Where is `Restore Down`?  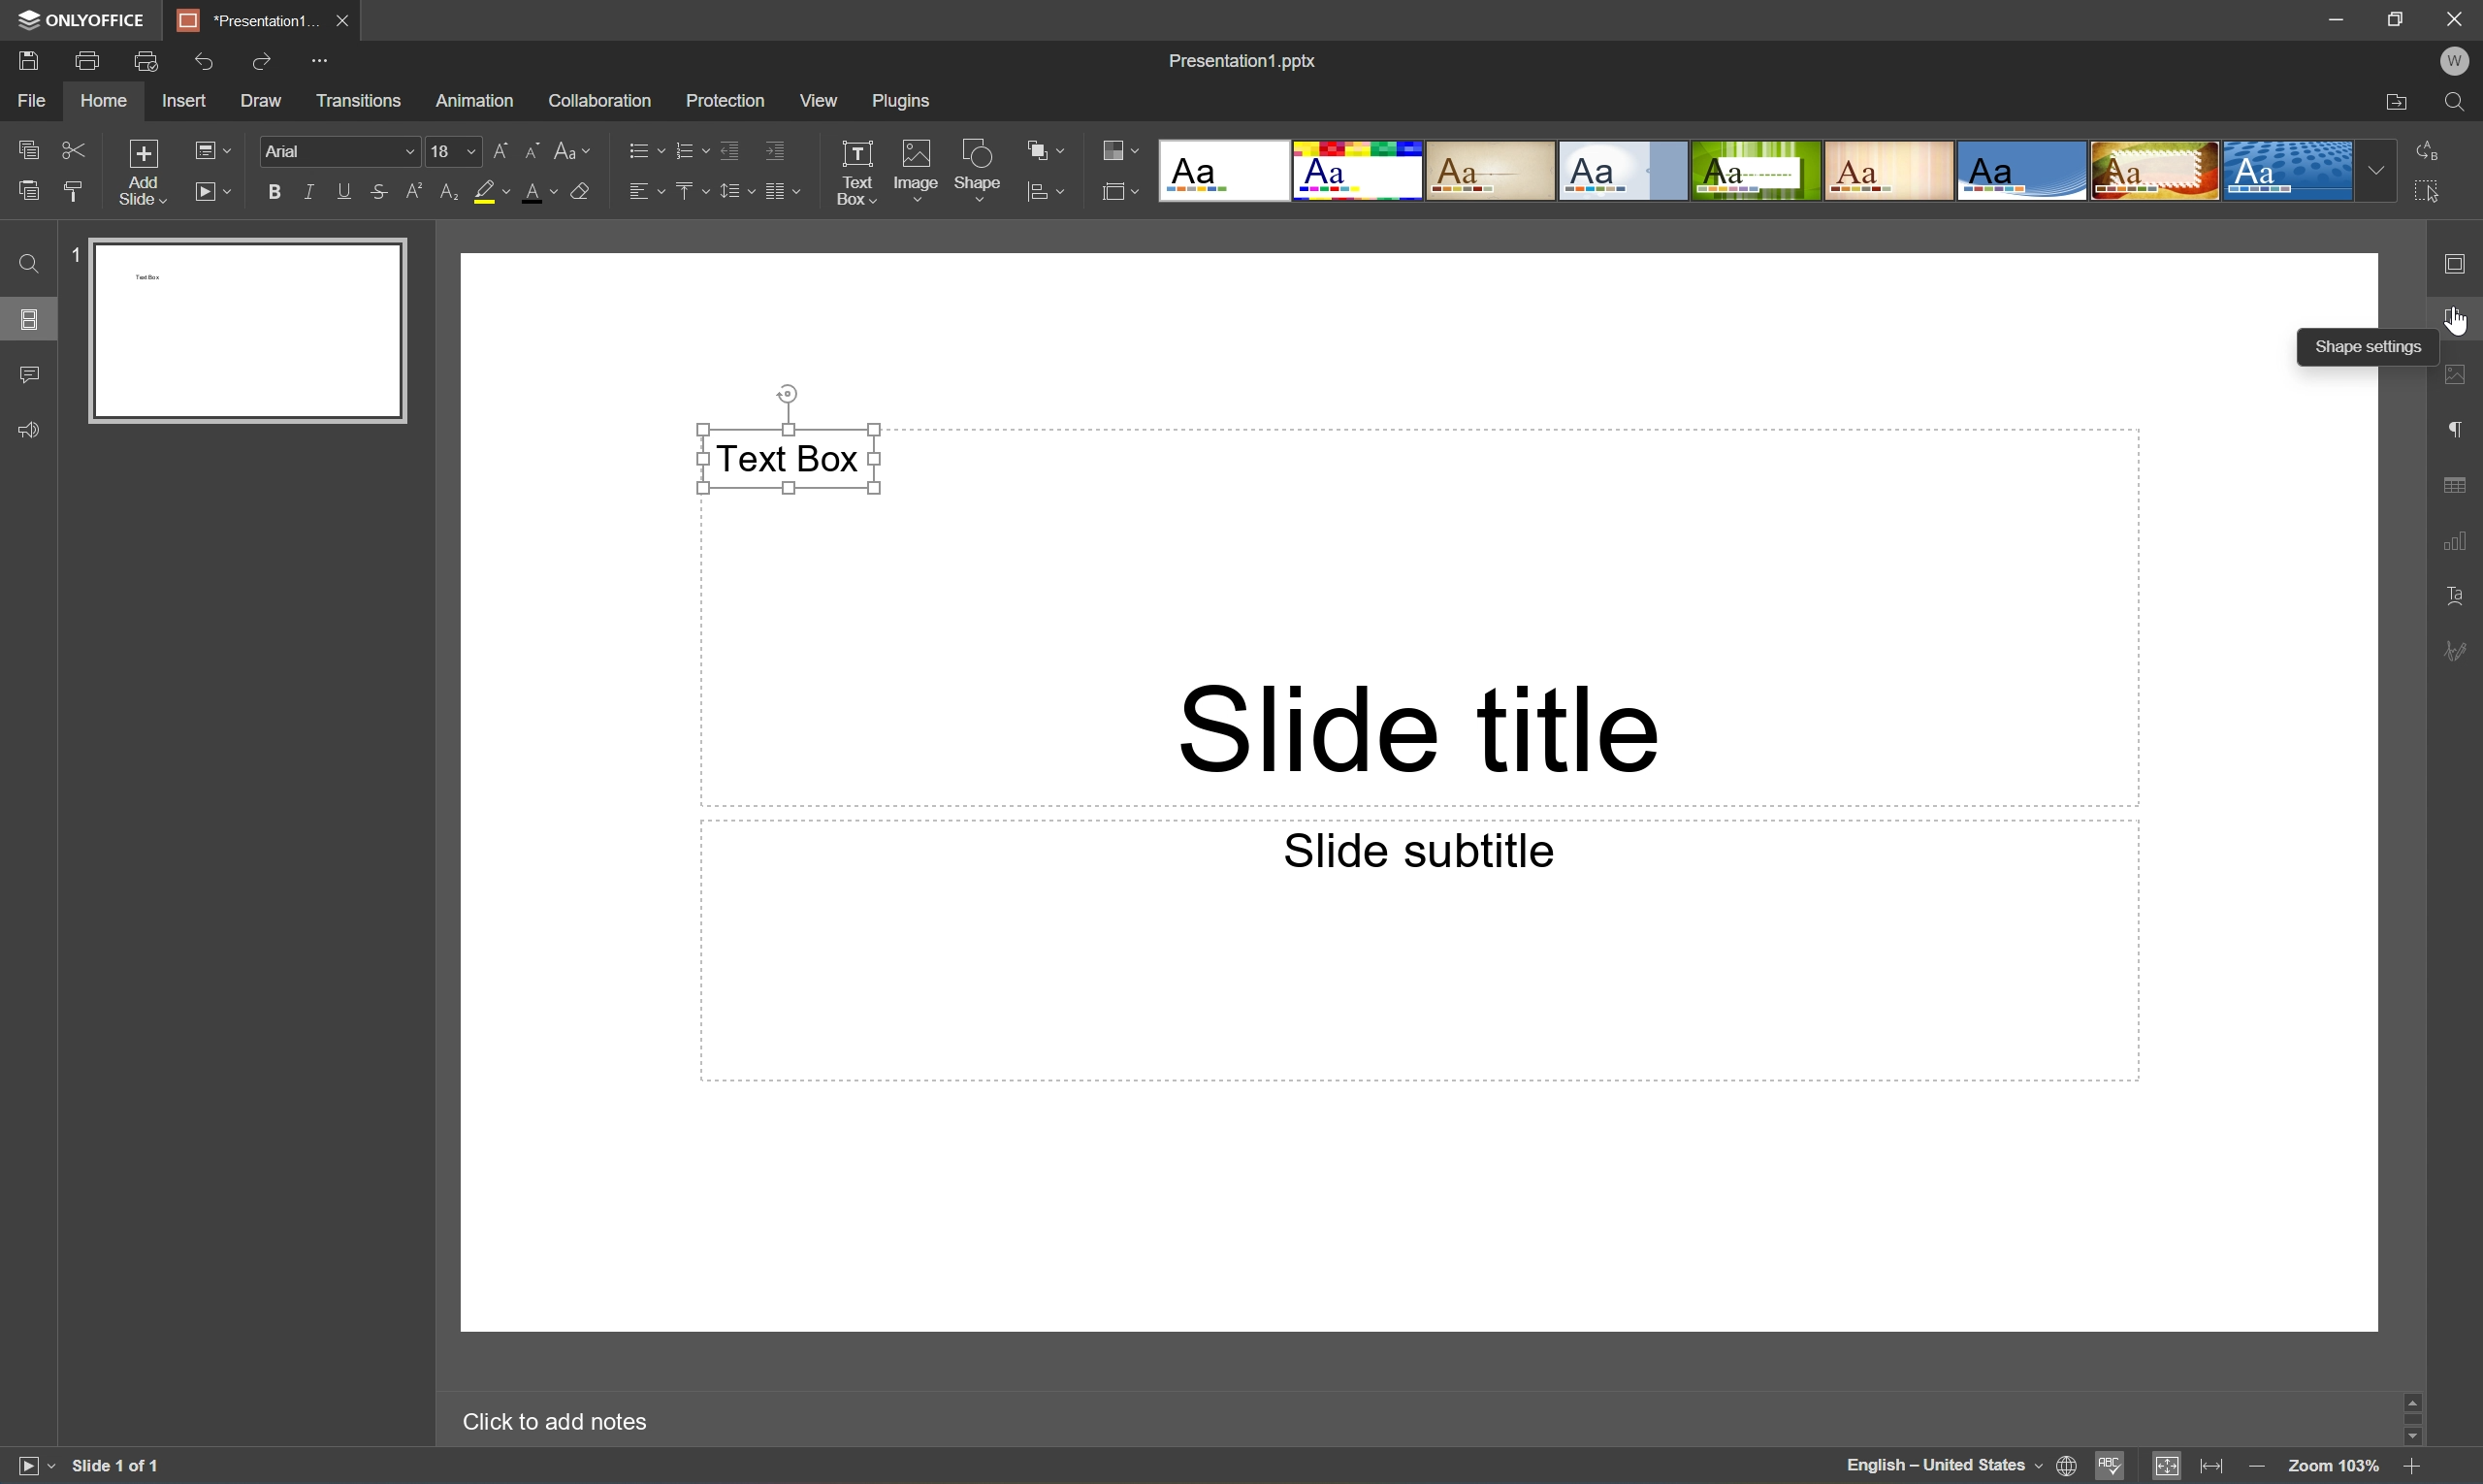 Restore Down is located at coordinates (2399, 15).